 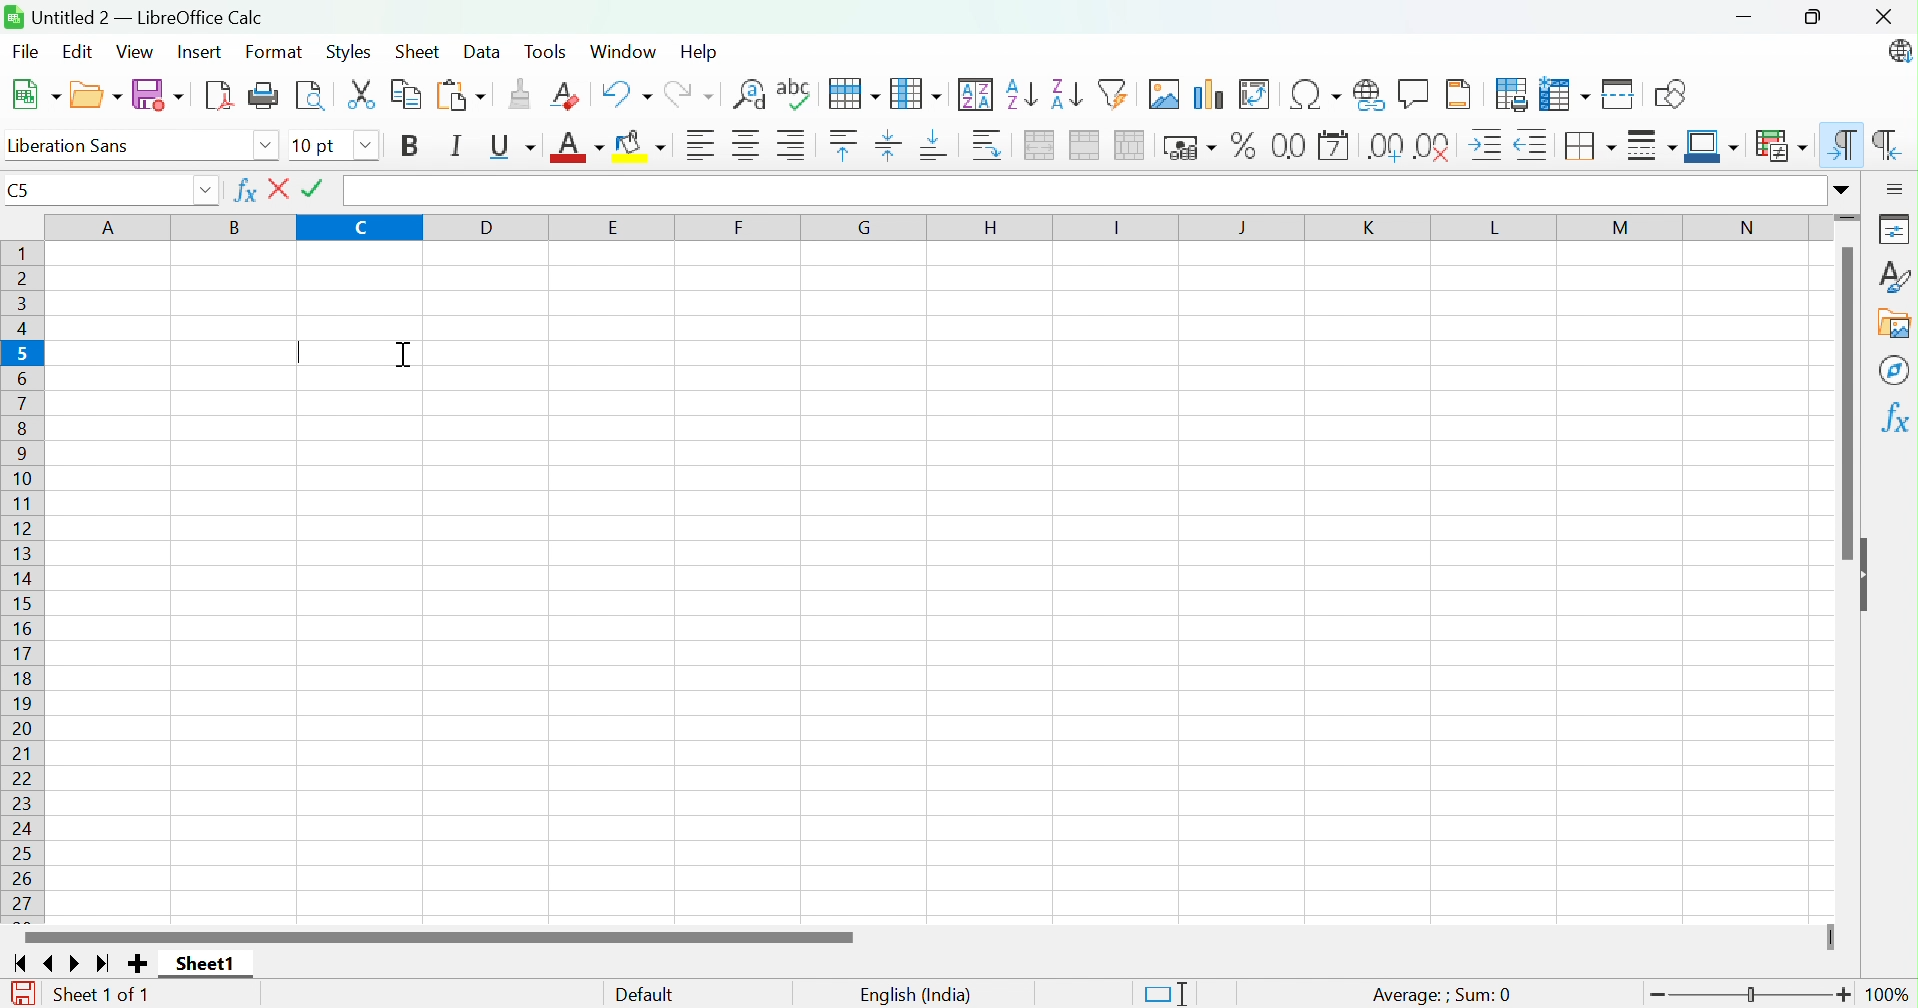 I want to click on Properties, so click(x=1892, y=227).